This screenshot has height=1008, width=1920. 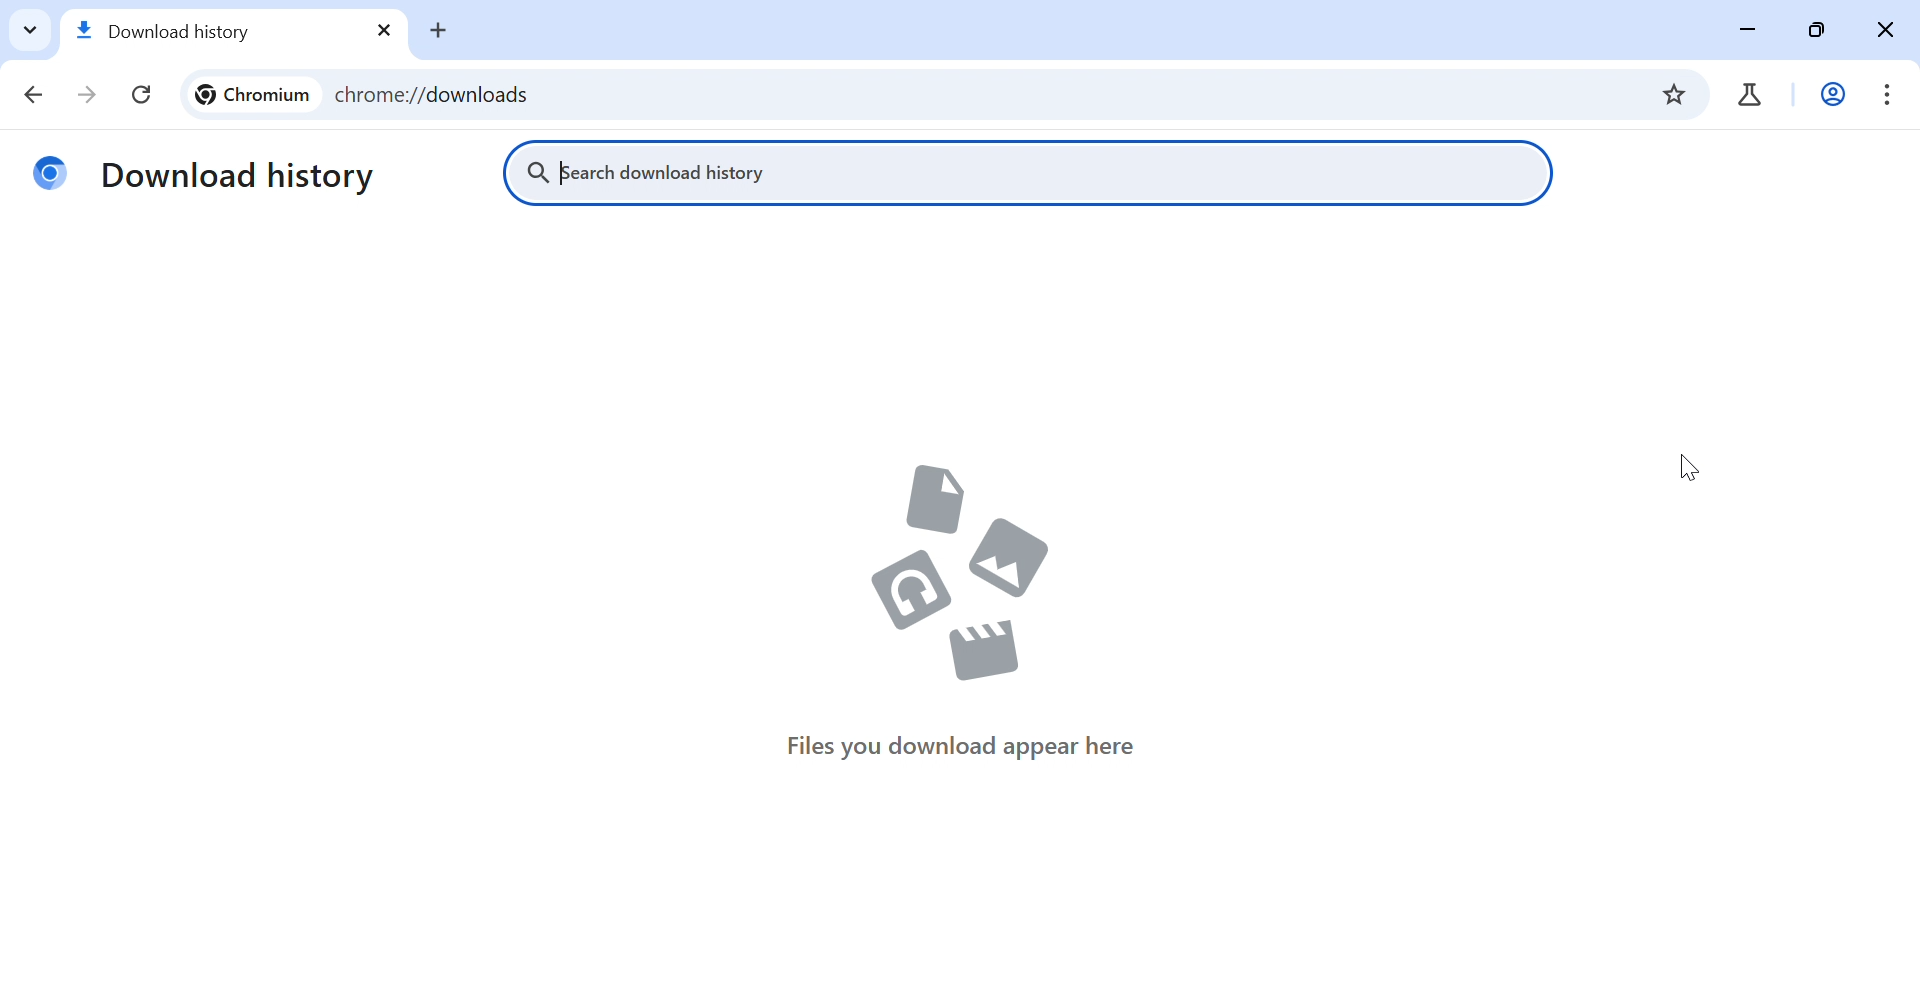 What do you see at coordinates (978, 96) in the screenshot?
I see `chrome//:downloads` at bounding box center [978, 96].